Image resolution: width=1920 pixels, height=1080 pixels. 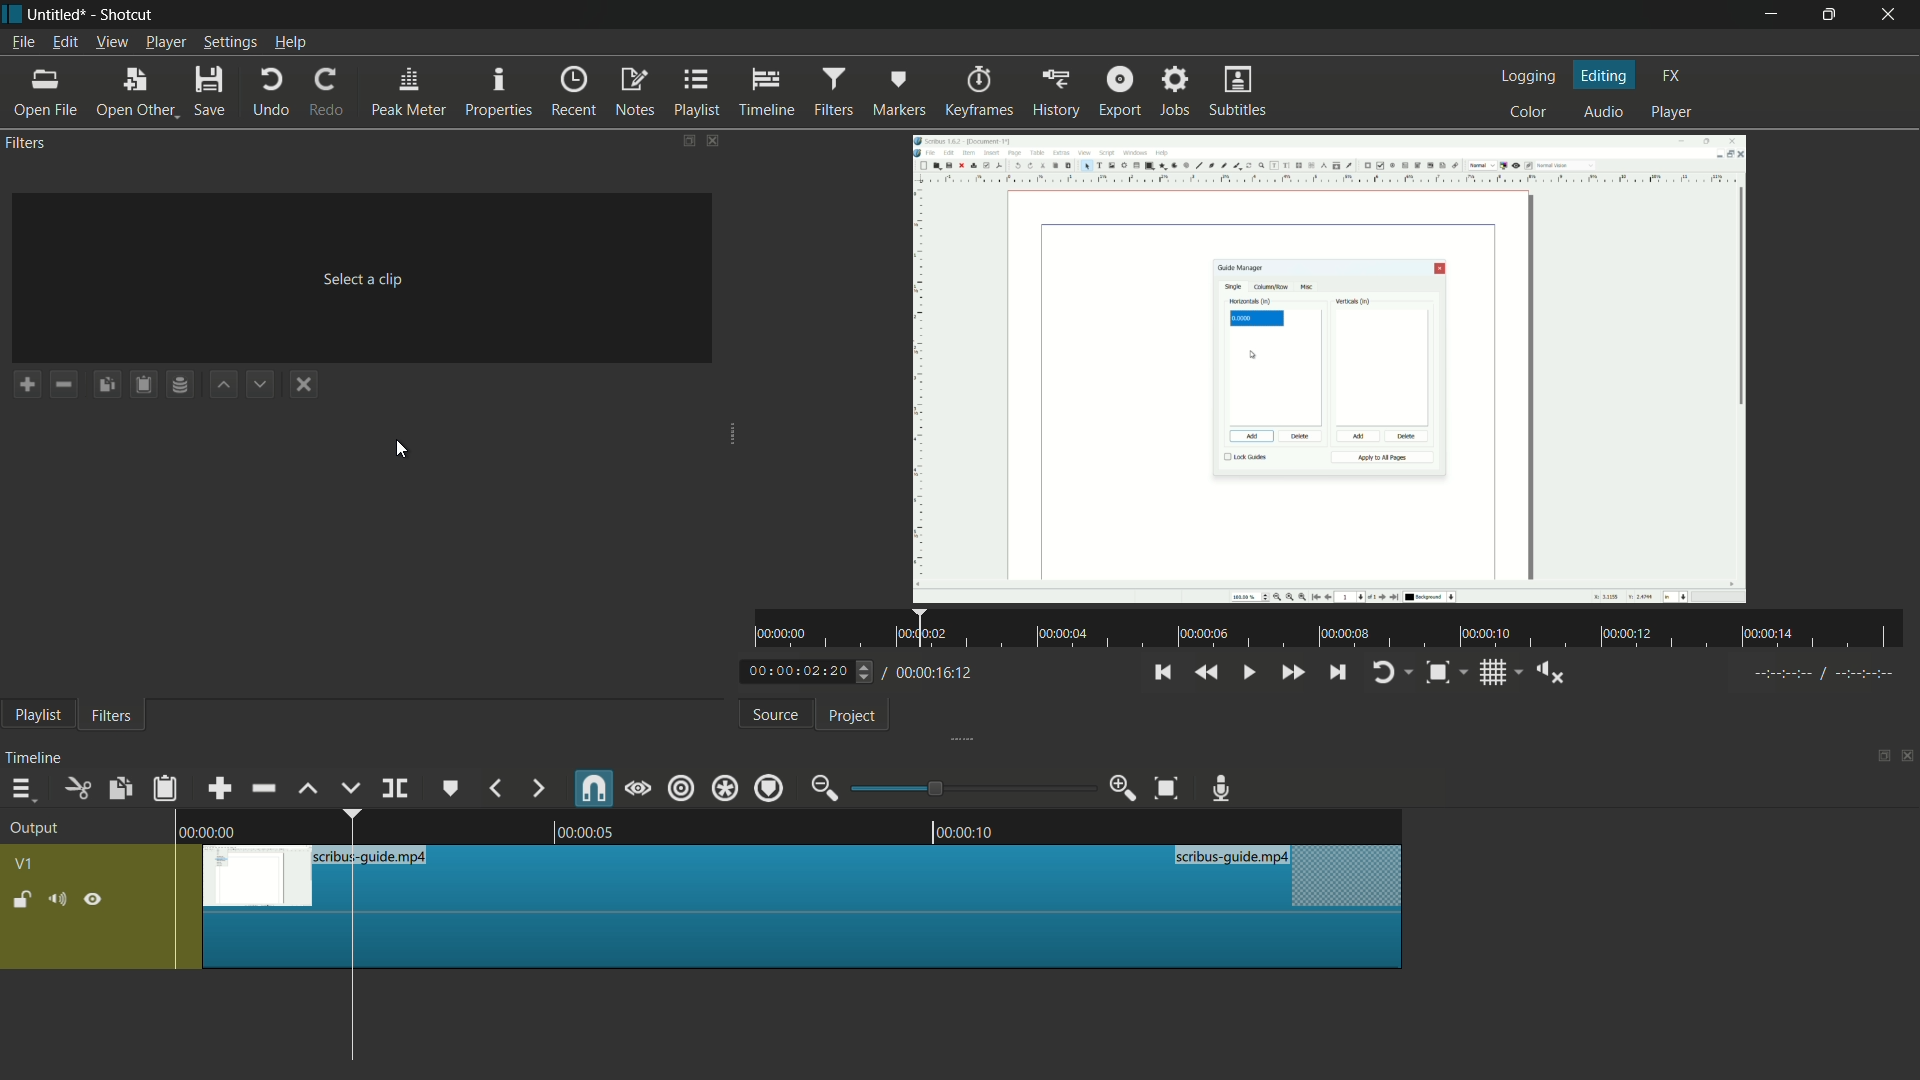 I want to click on overwrite, so click(x=347, y=788).